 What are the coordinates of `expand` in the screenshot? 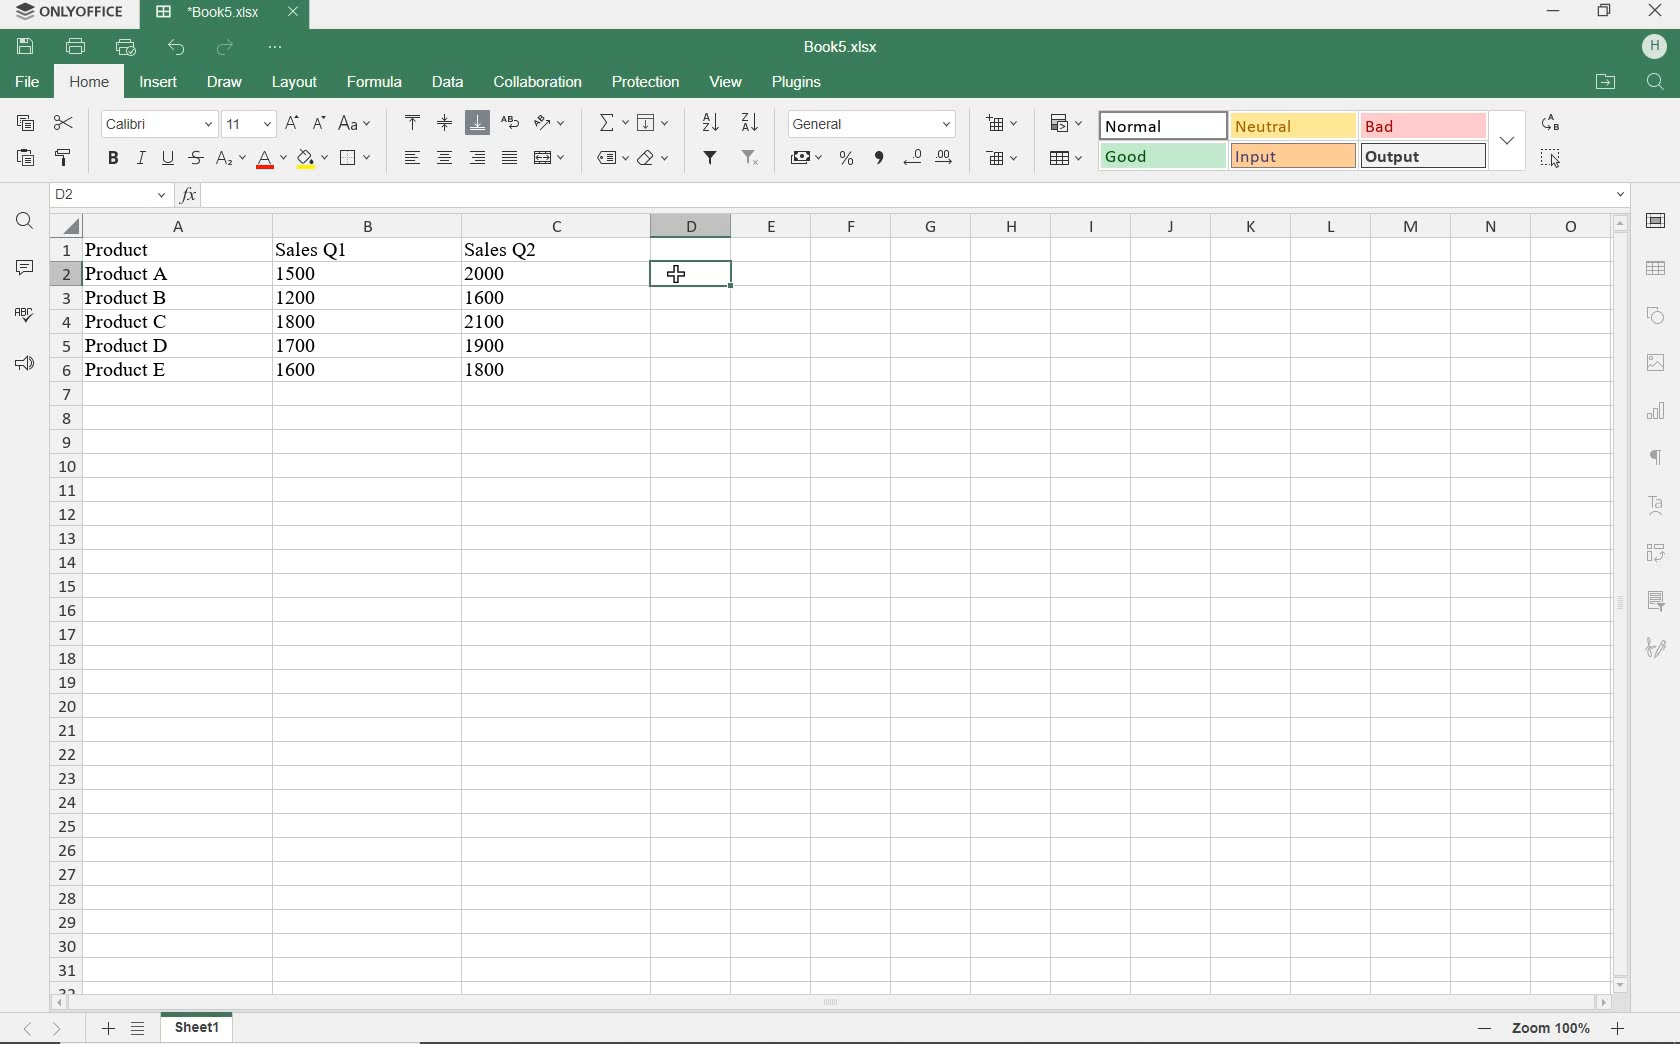 It's located at (1509, 140).